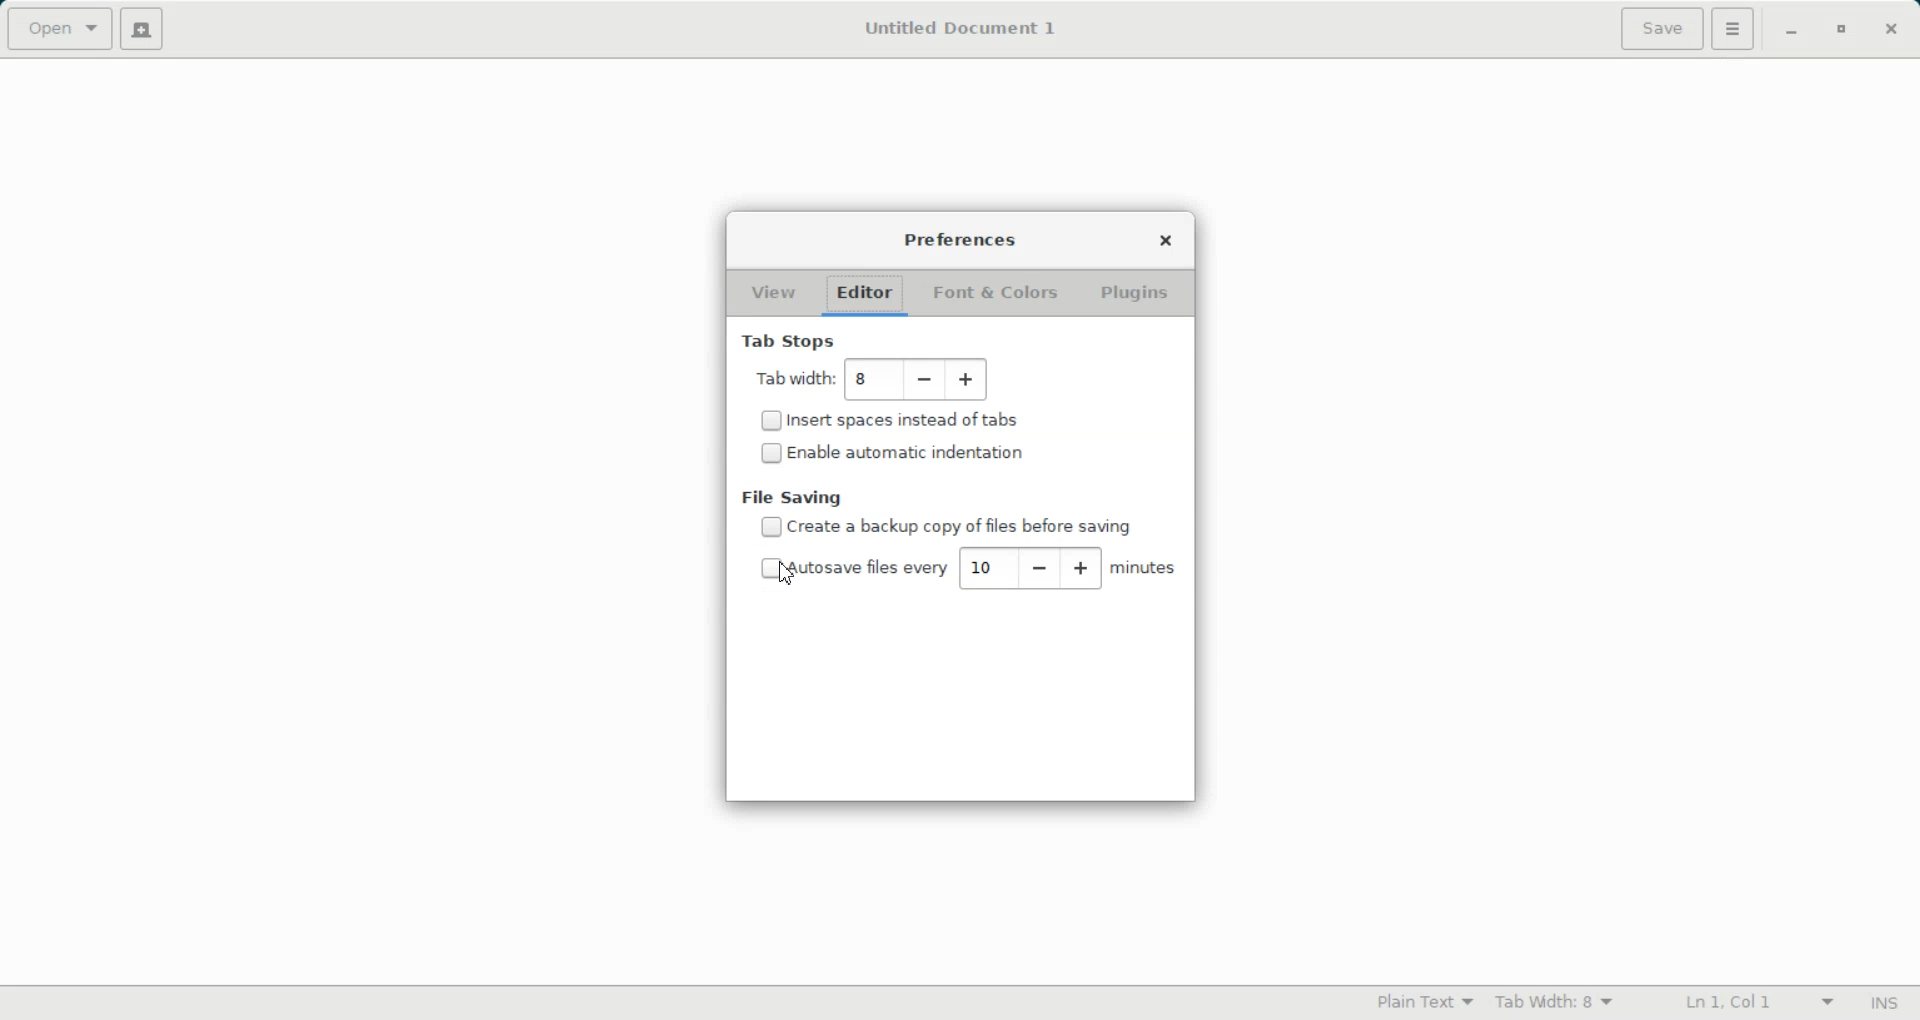 The image size is (1920, 1020). What do you see at coordinates (1554, 1003) in the screenshot?
I see `Tab Width` at bounding box center [1554, 1003].